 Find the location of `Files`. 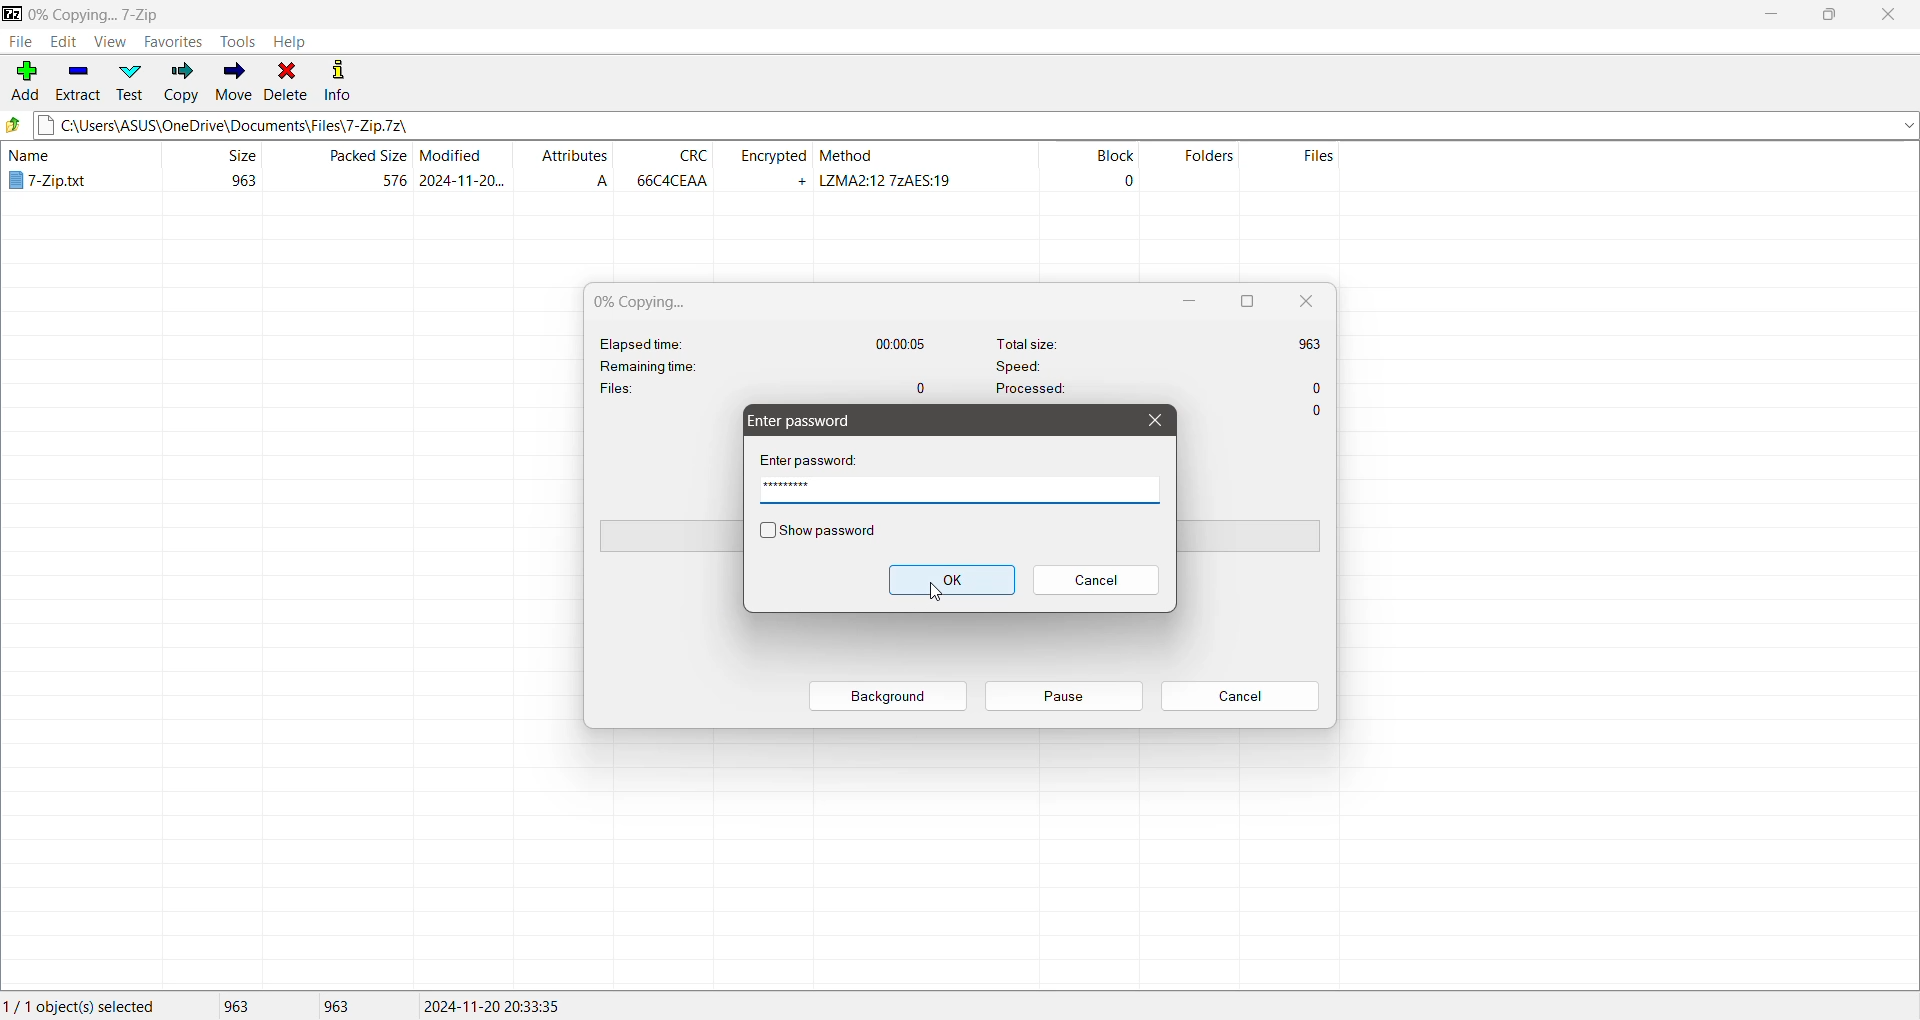

Files is located at coordinates (1309, 169).